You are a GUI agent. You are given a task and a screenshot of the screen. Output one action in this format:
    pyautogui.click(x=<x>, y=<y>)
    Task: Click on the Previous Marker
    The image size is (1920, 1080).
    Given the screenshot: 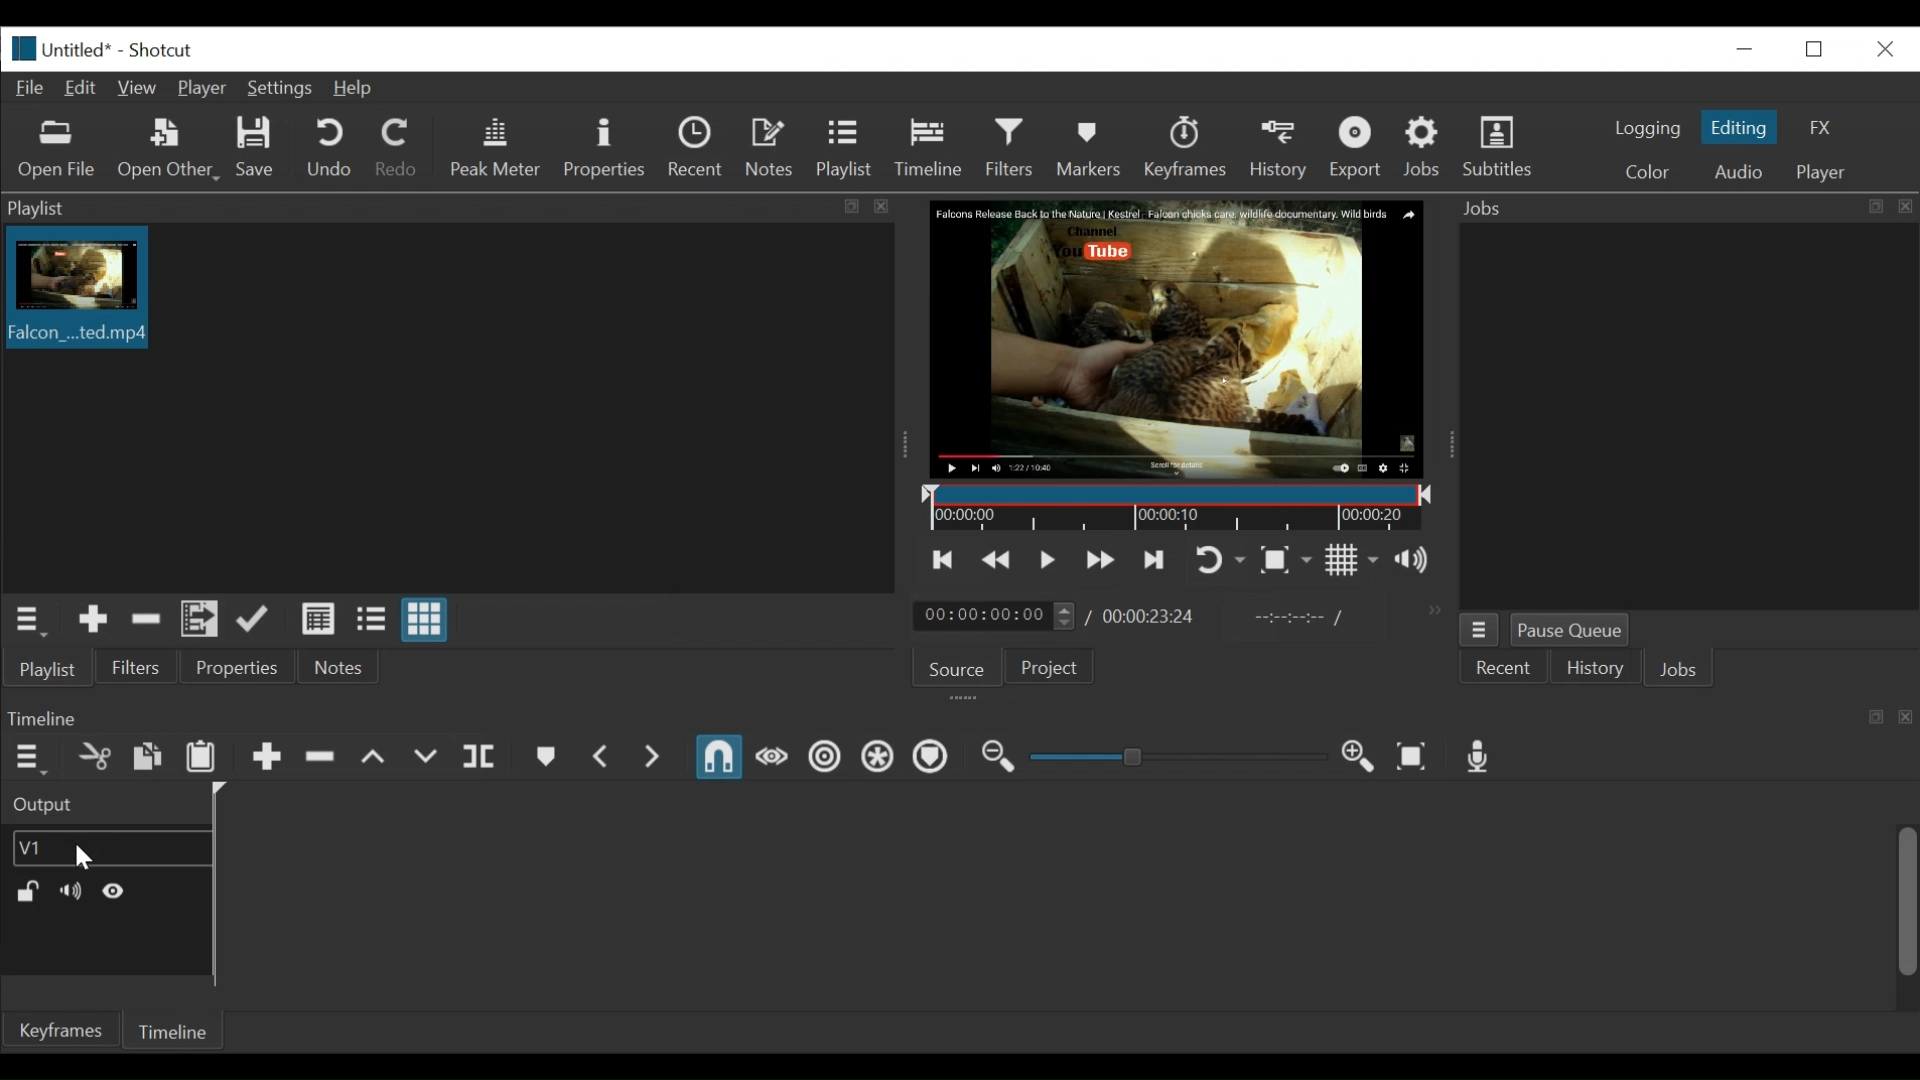 What is the action you would take?
    pyautogui.click(x=602, y=757)
    